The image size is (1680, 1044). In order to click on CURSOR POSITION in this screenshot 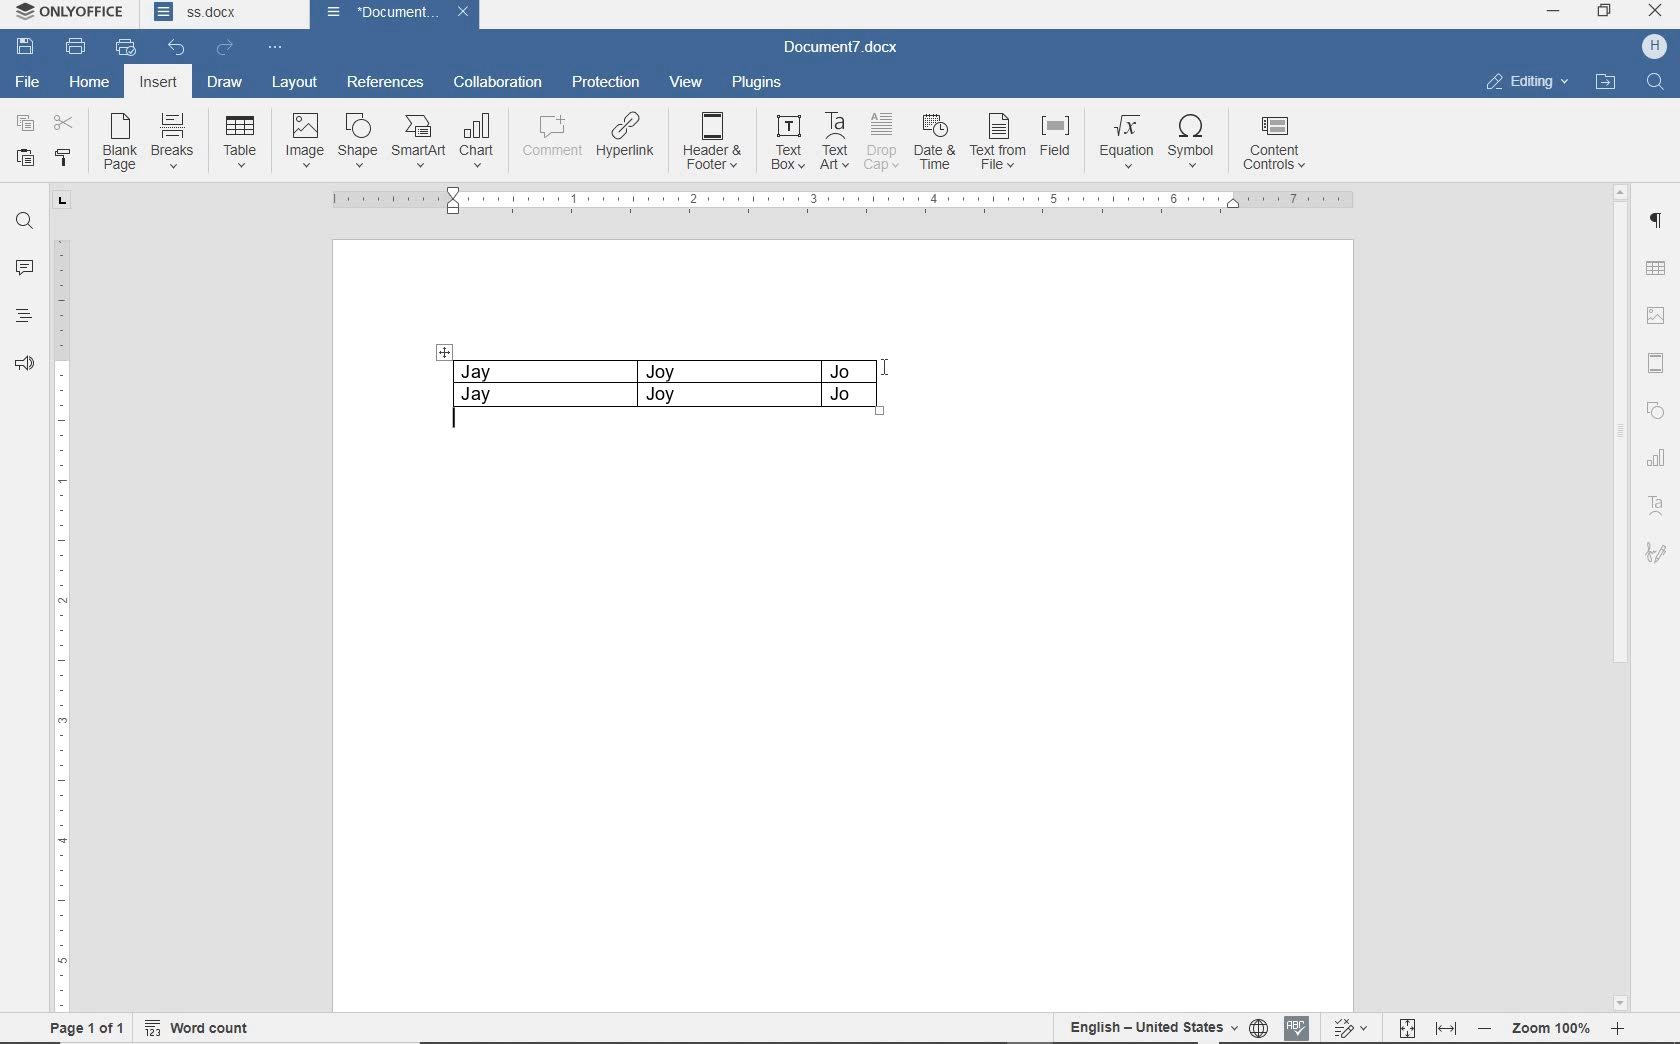, I will do `click(881, 367)`.